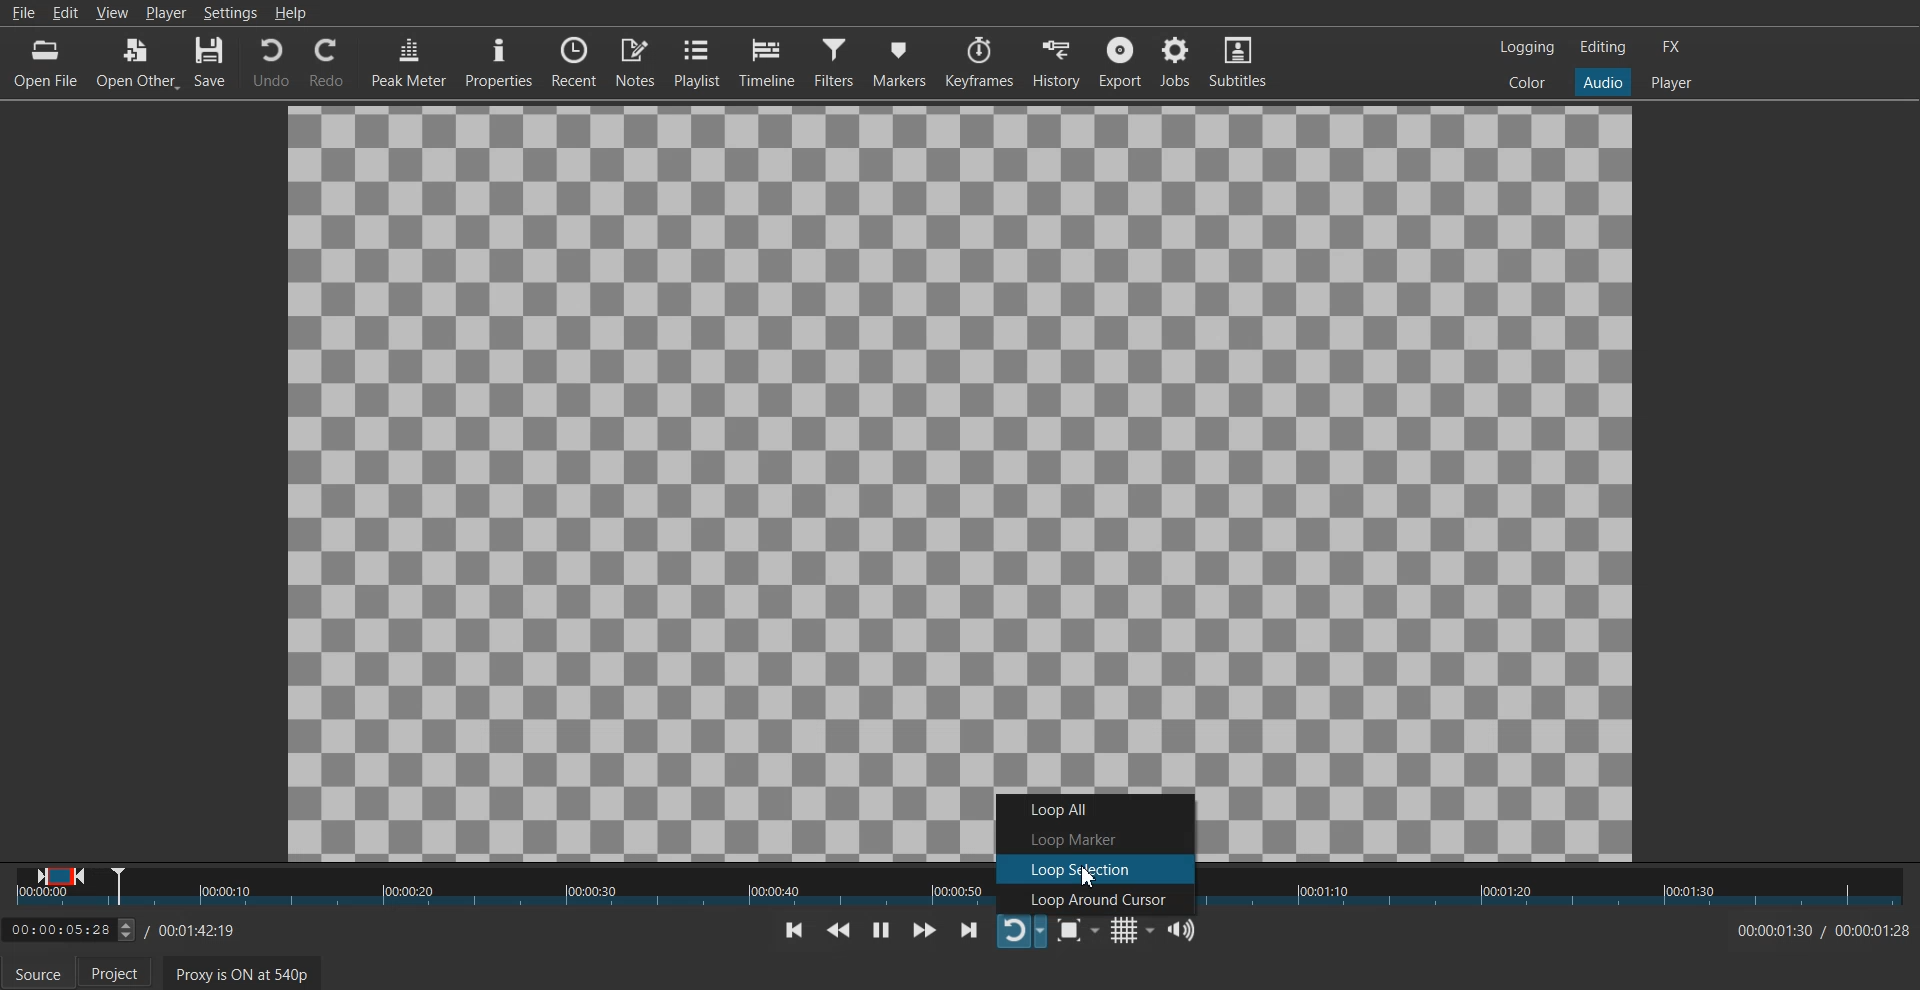  What do you see at coordinates (270, 61) in the screenshot?
I see `Undo` at bounding box center [270, 61].